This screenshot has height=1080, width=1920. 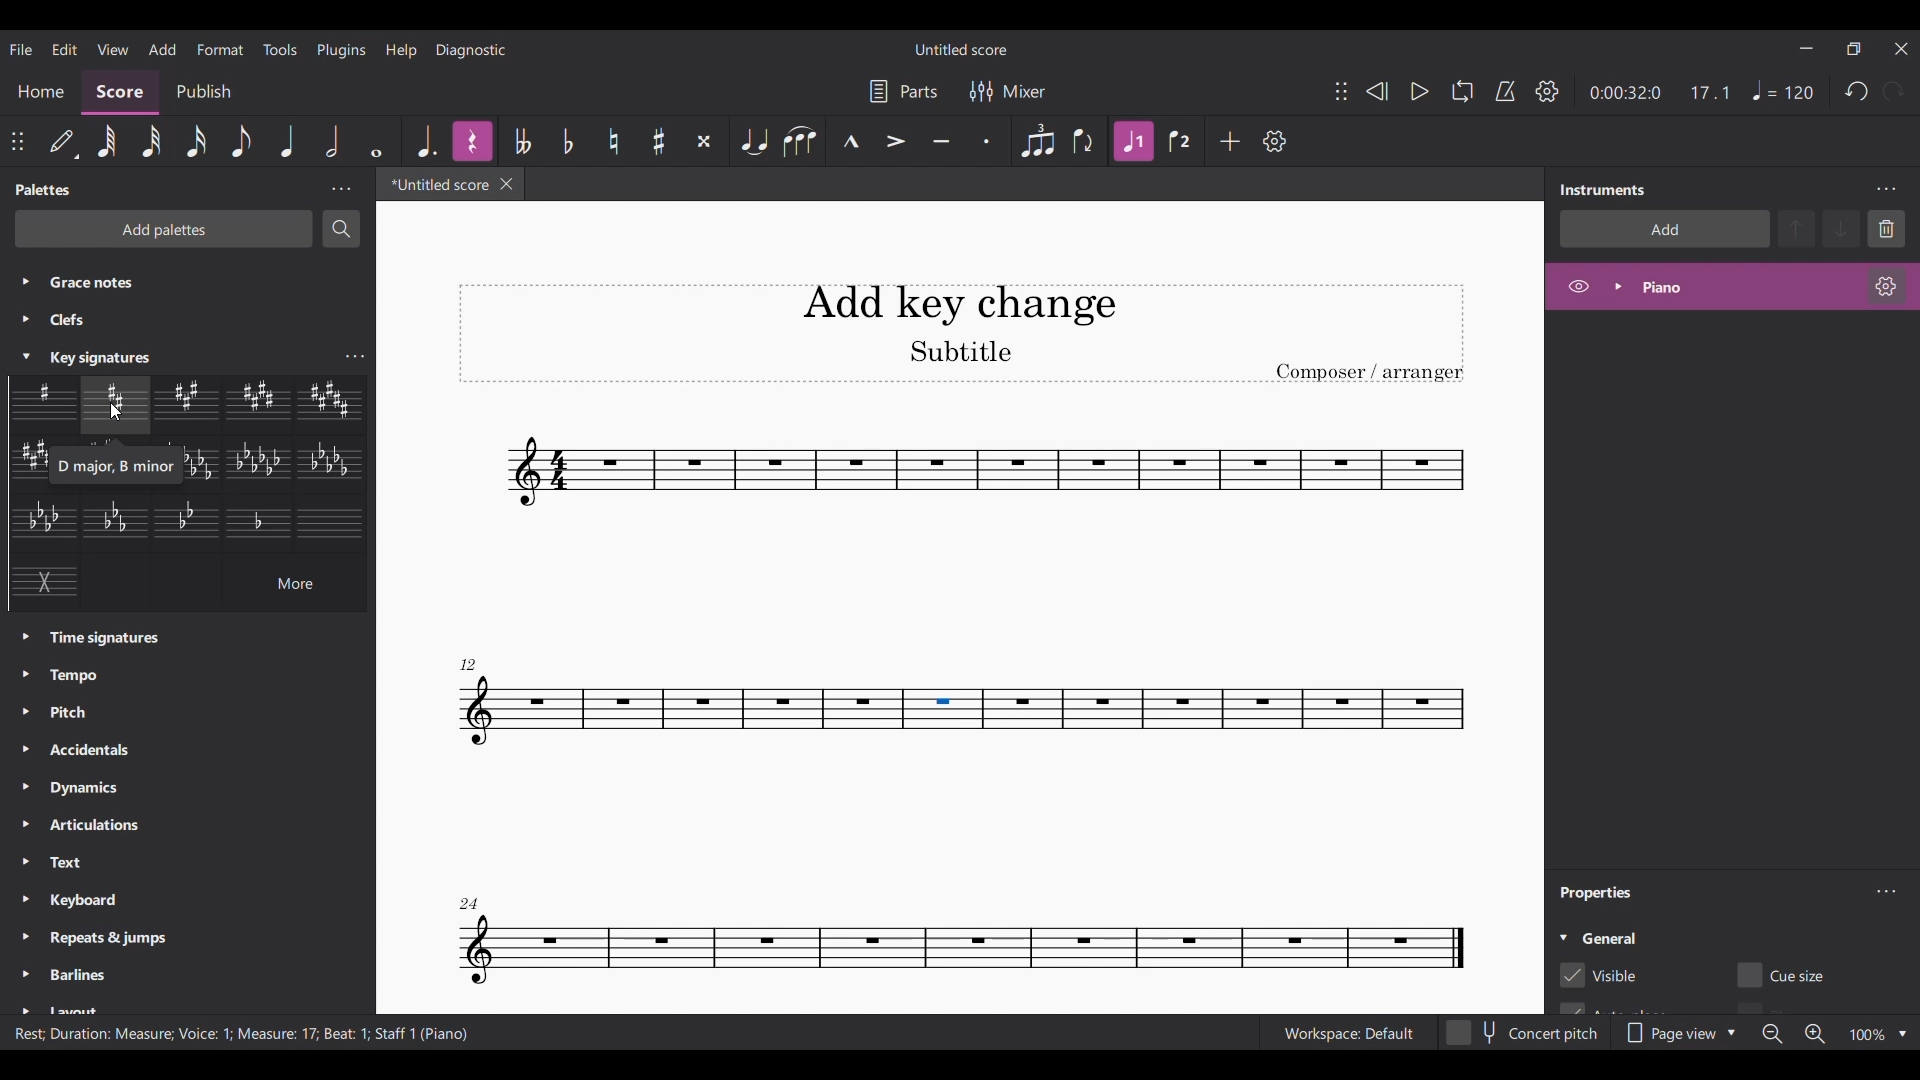 What do you see at coordinates (988, 141) in the screenshot?
I see `Staccato` at bounding box center [988, 141].